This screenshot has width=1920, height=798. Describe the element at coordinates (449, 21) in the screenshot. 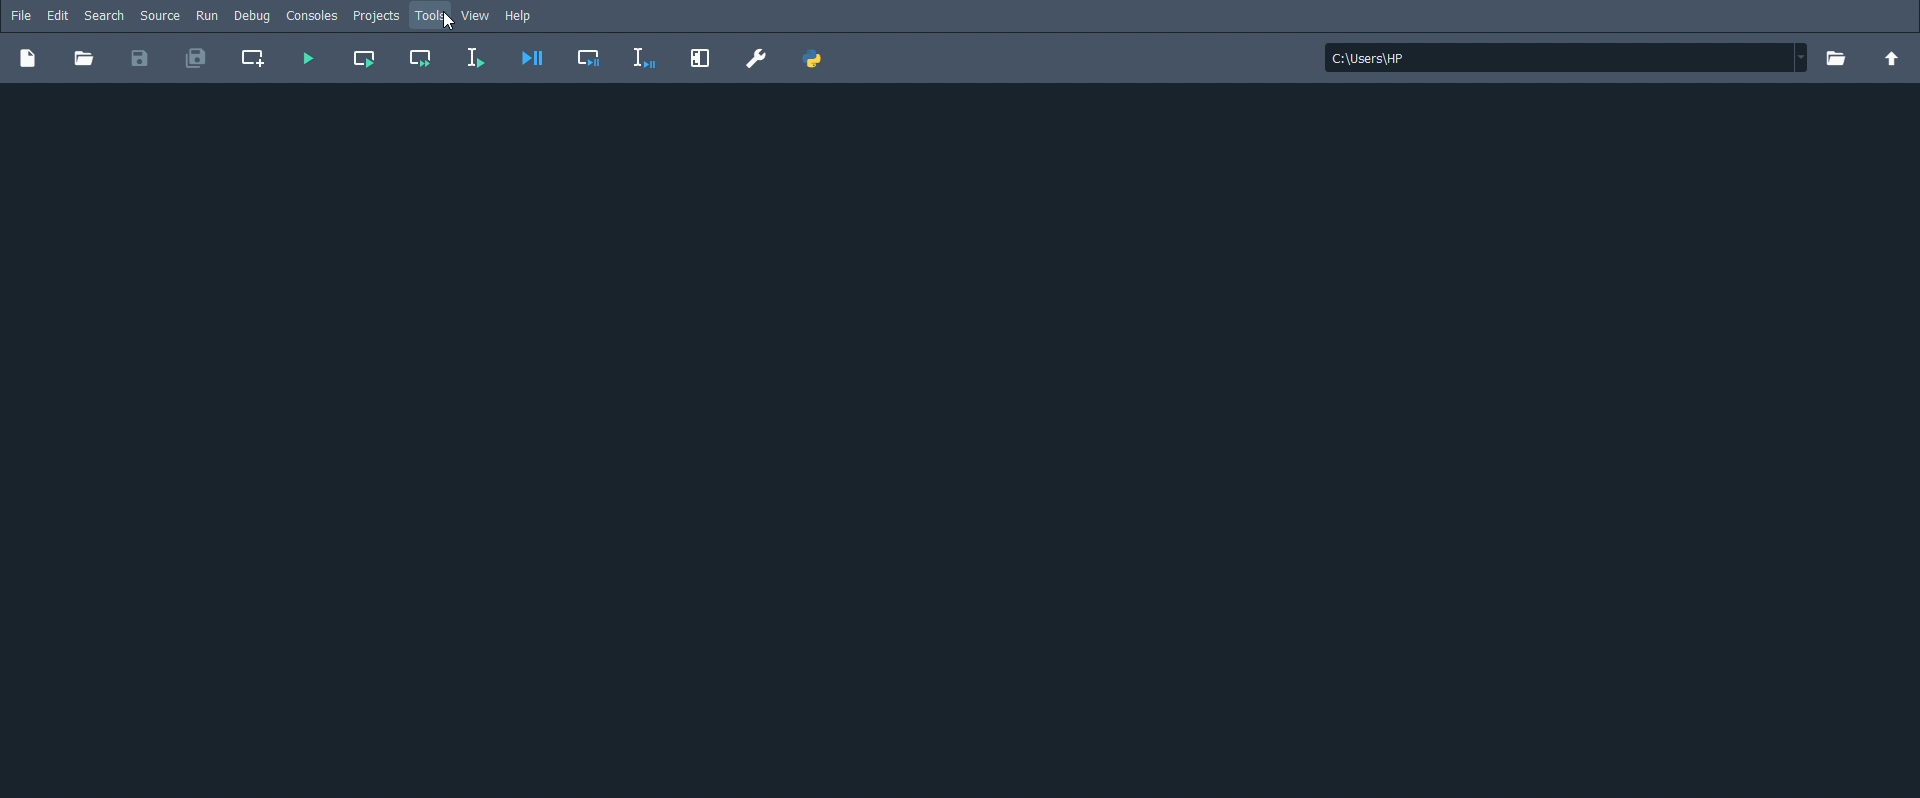

I see `Cursor` at that location.